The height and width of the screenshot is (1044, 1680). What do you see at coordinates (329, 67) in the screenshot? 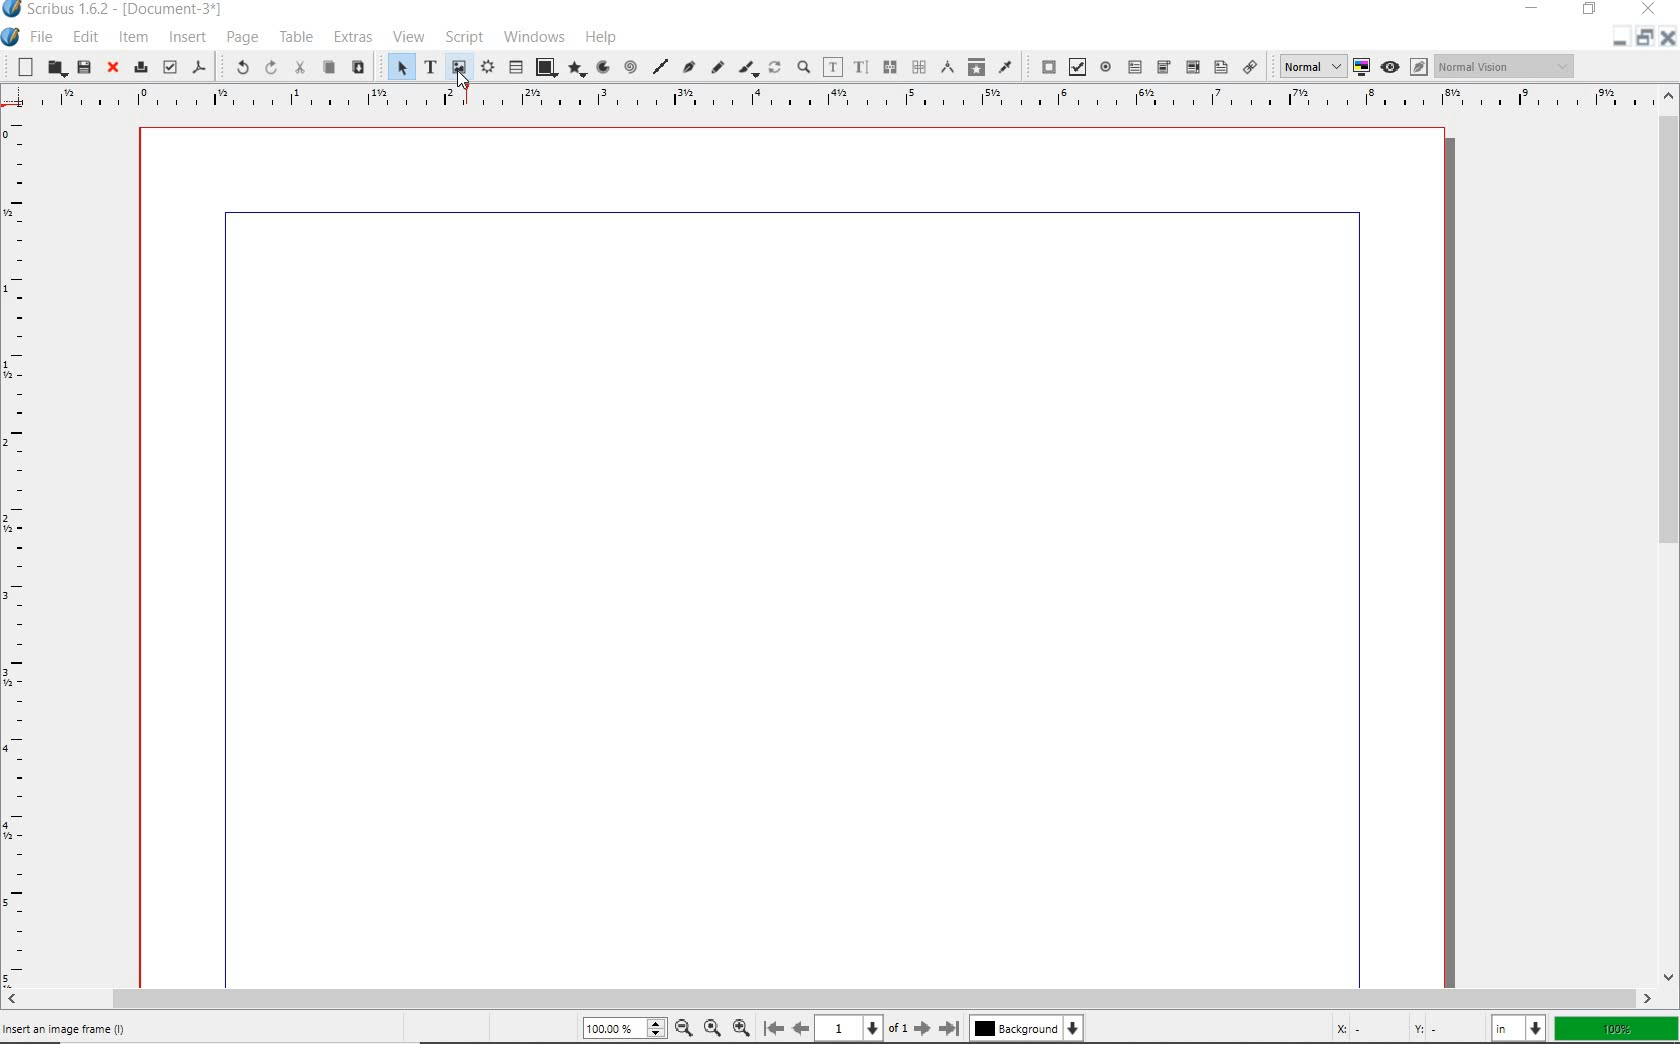
I see `copy` at bounding box center [329, 67].